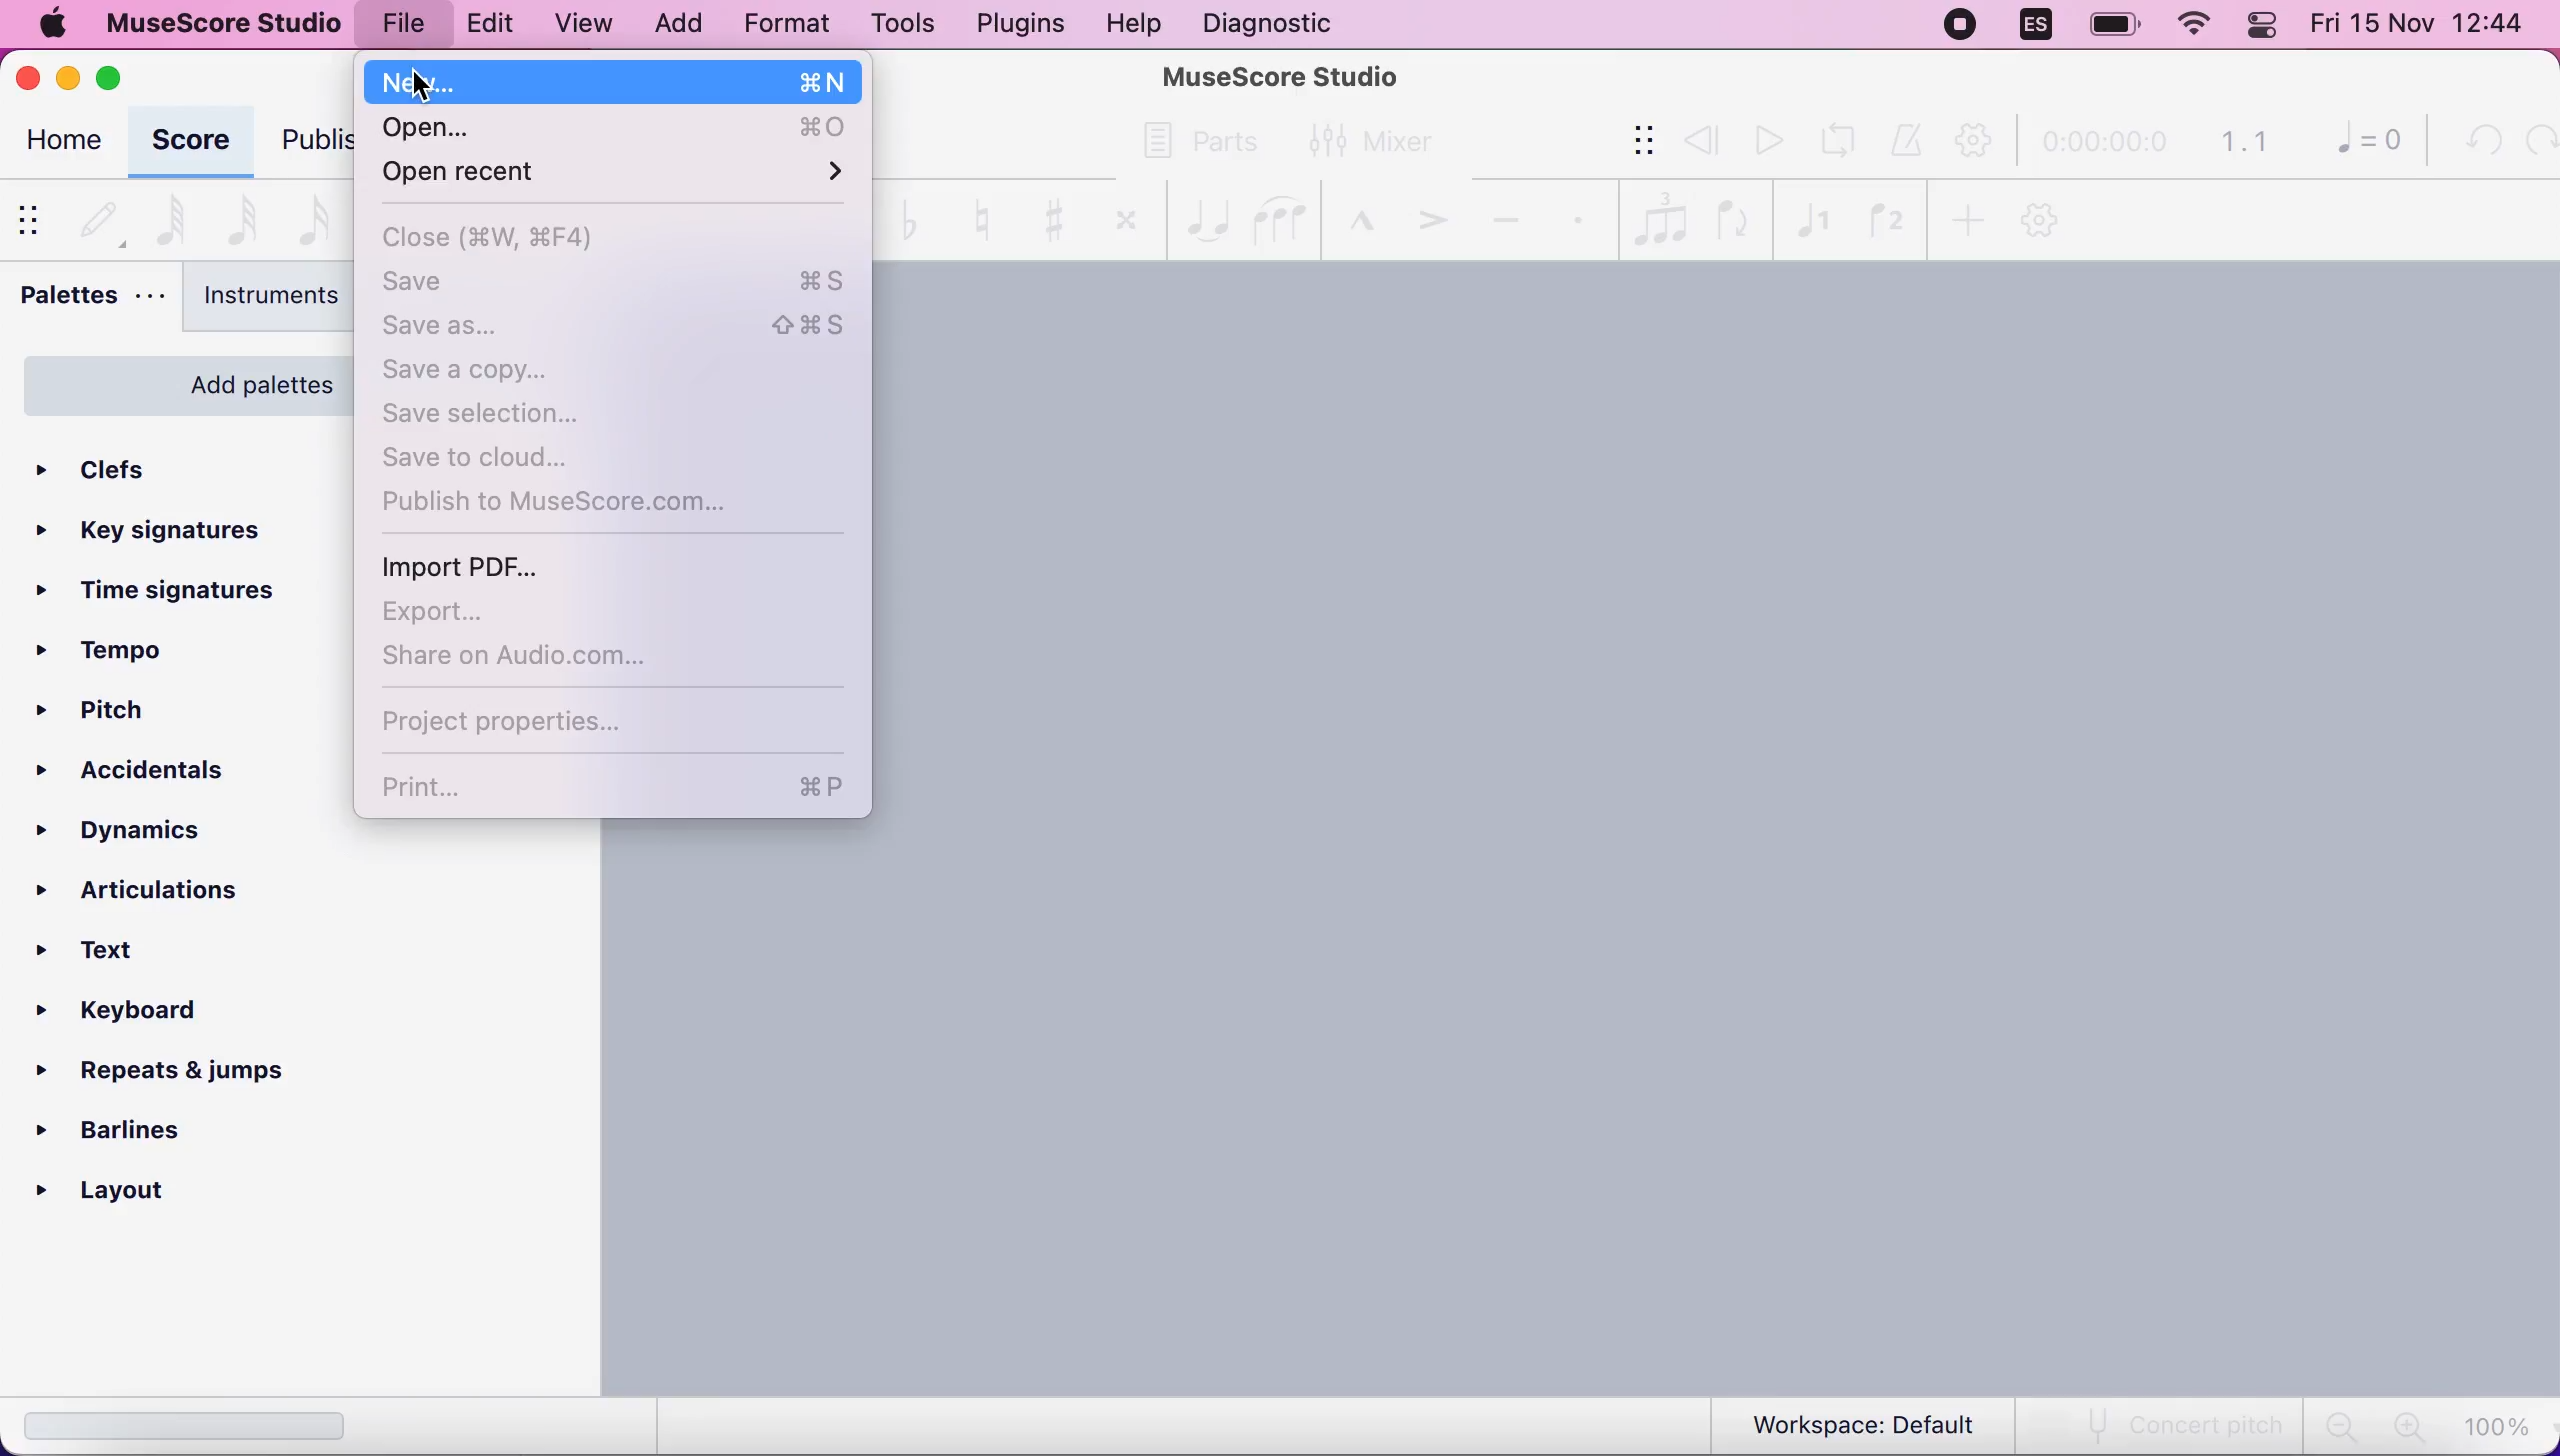 The height and width of the screenshot is (1456, 2560). I want to click on save selection, so click(506, 414).